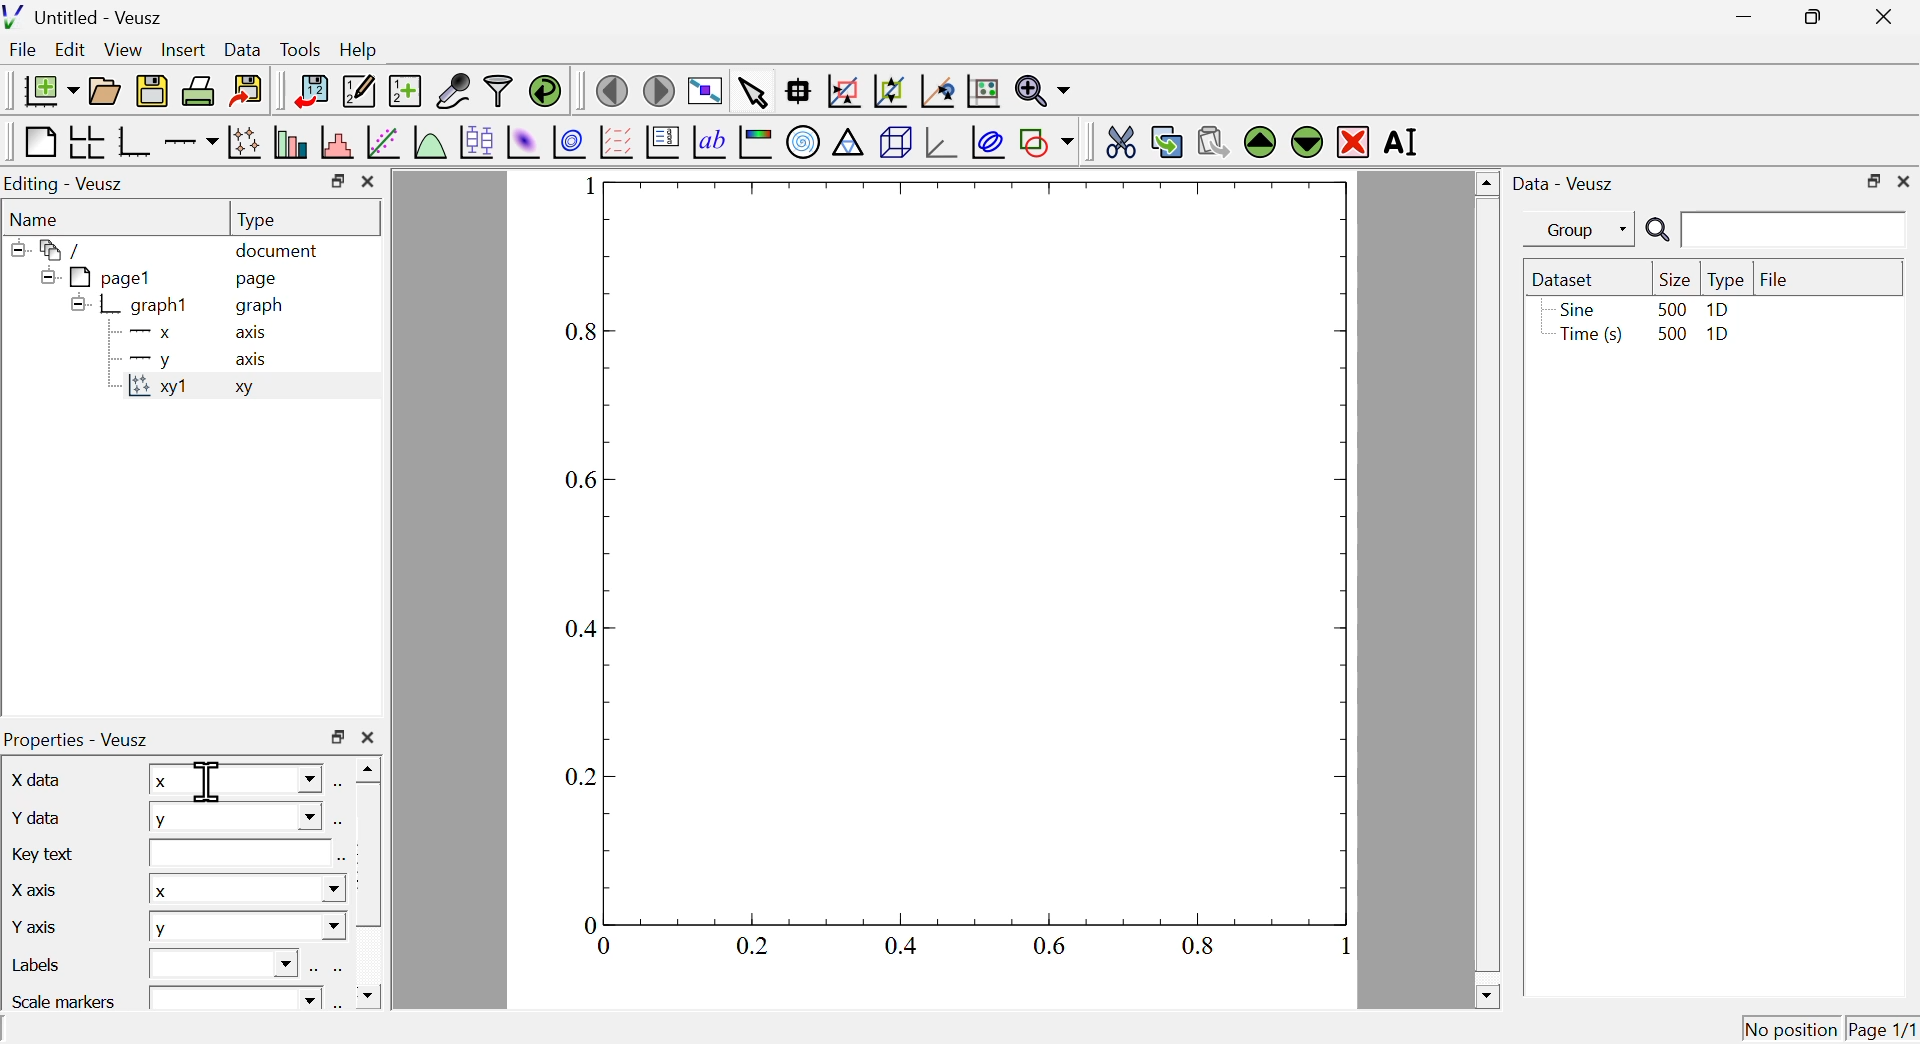  I want to click on 1, so click(580, 186).